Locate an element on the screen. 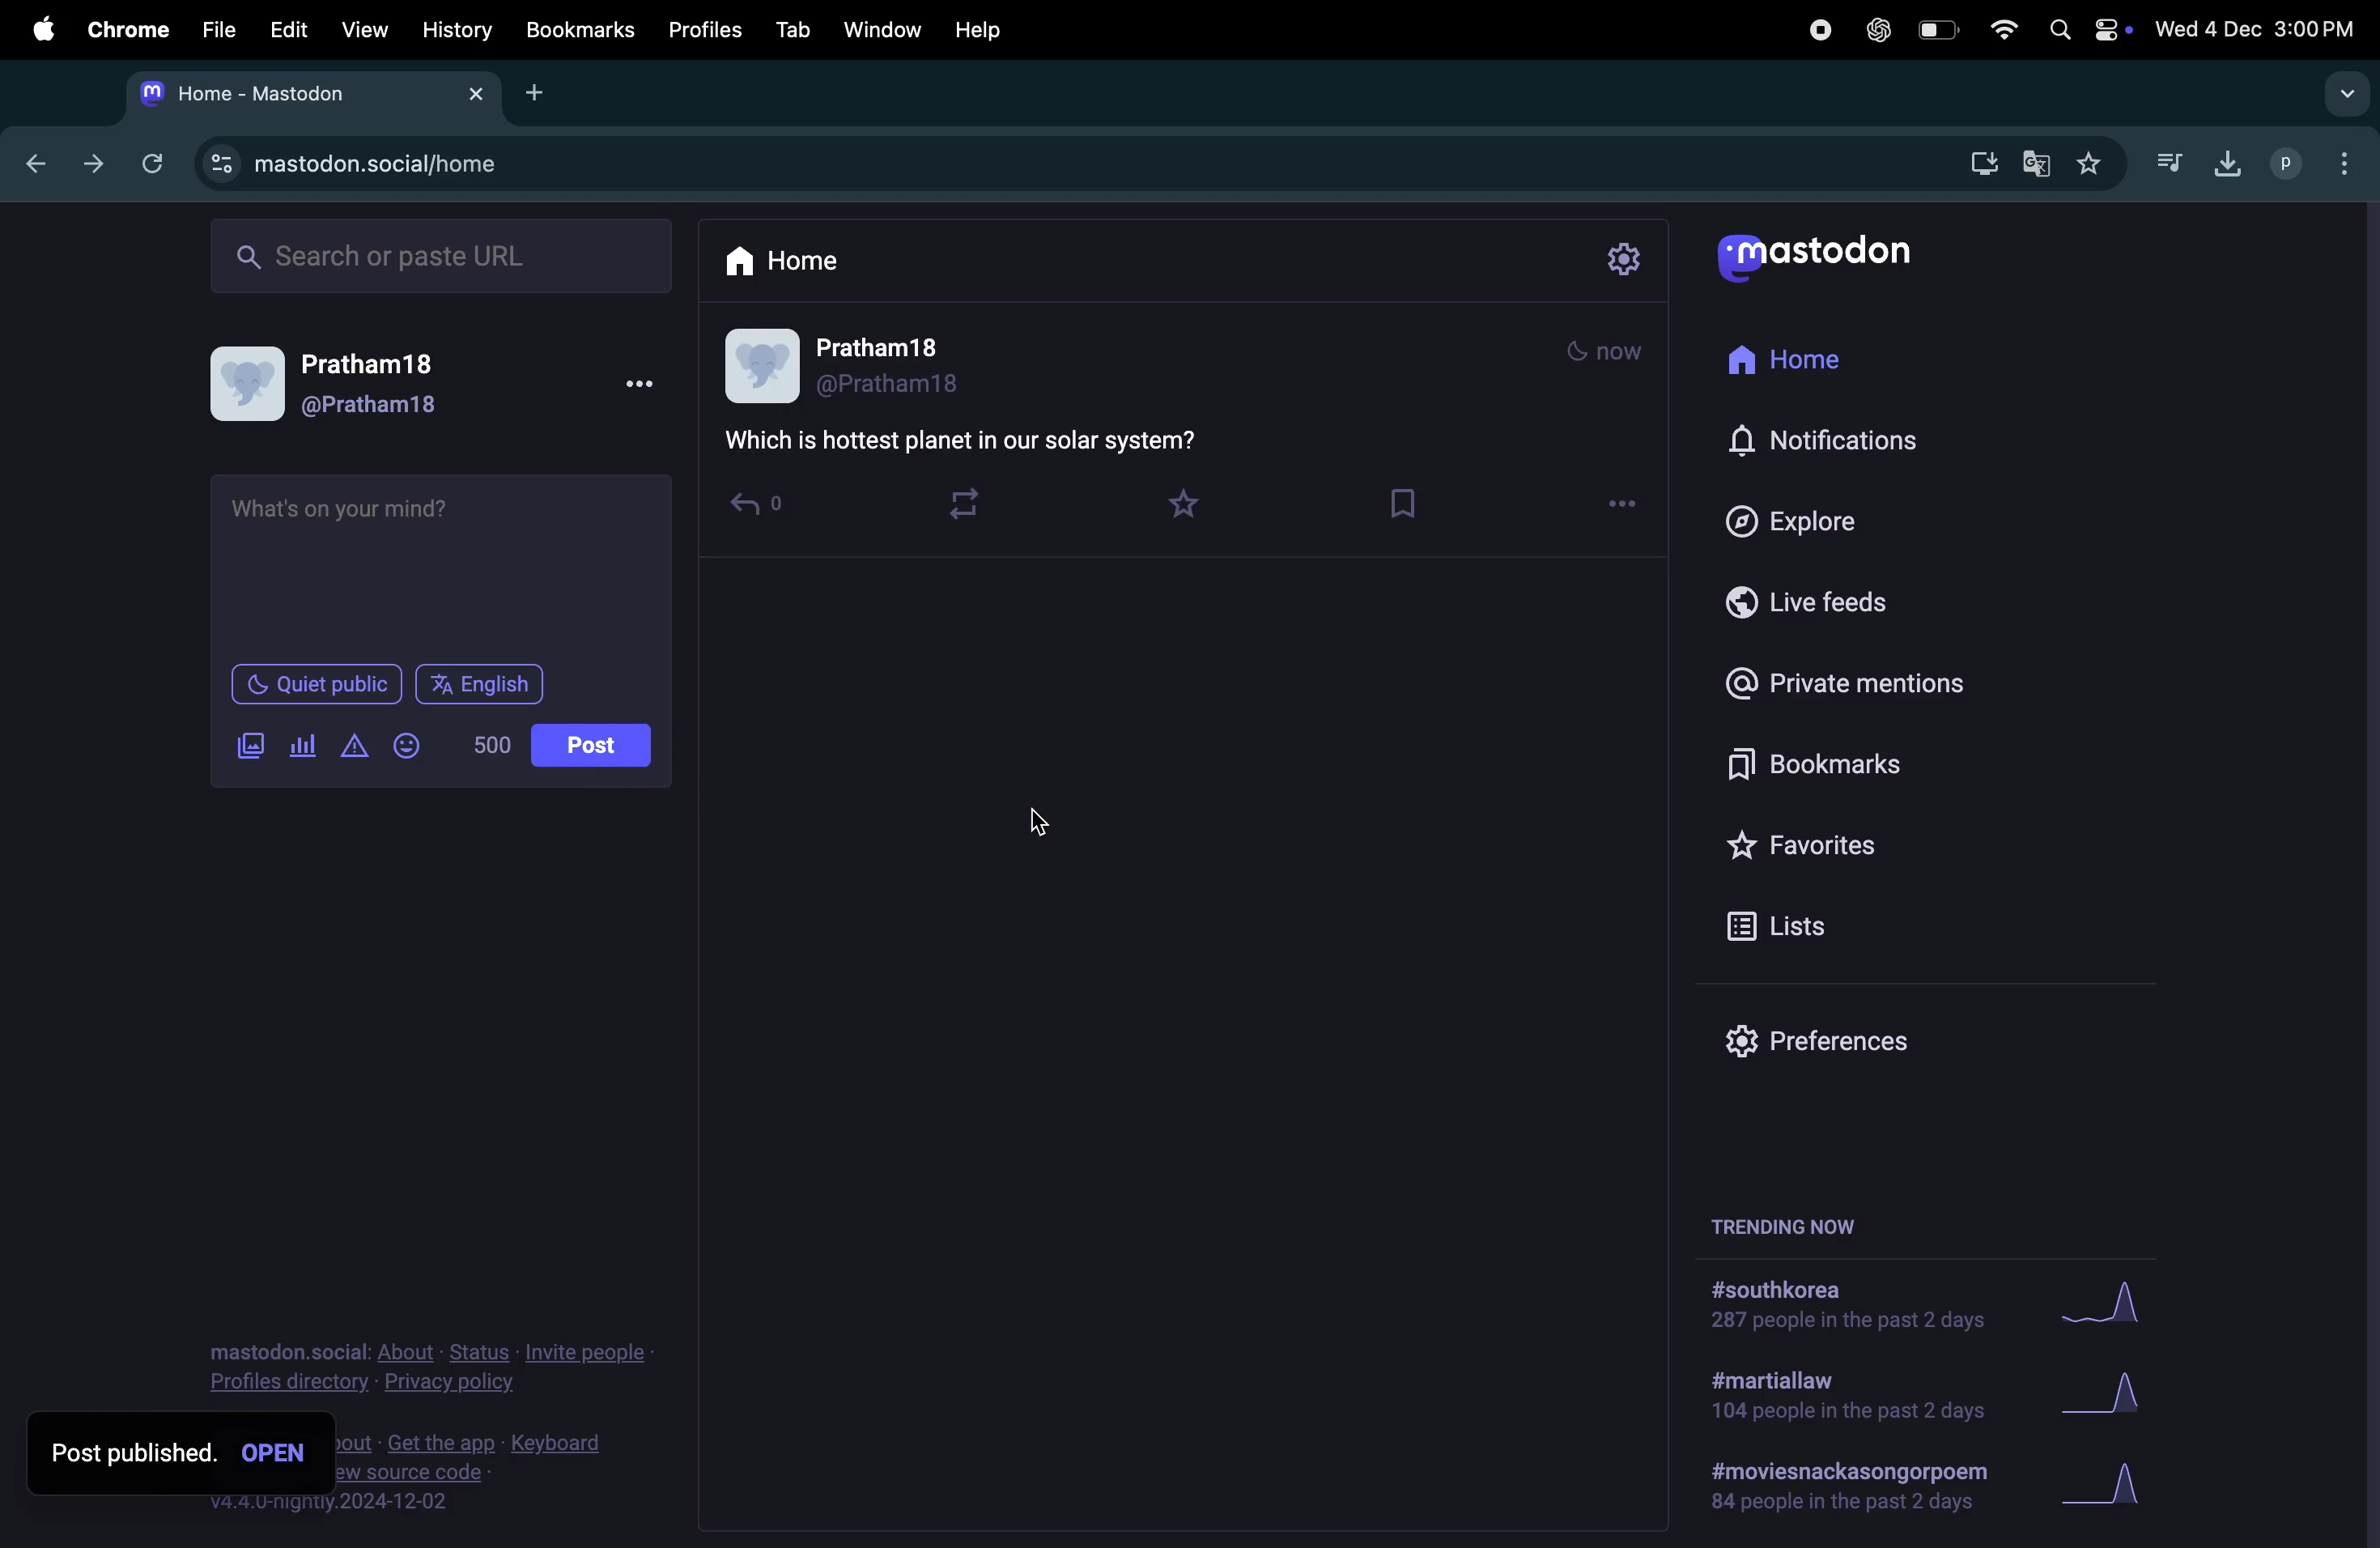  edit is located at coordinates (286, 31).